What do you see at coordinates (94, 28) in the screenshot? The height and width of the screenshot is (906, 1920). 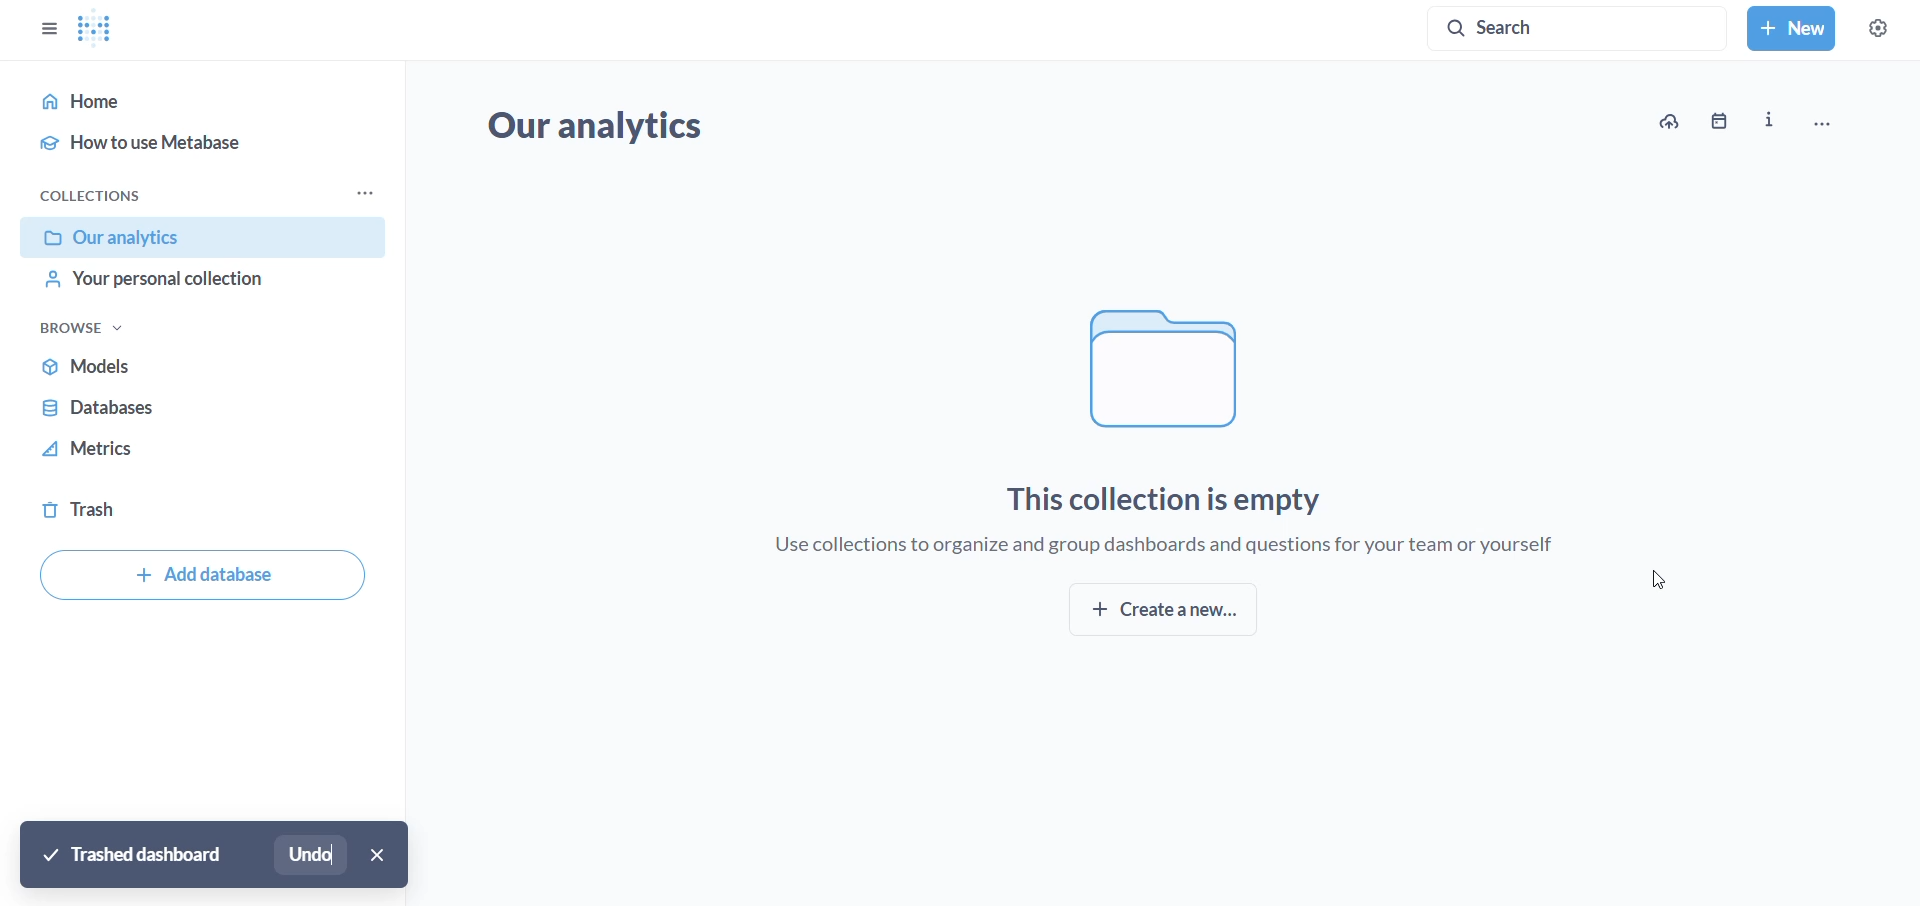 I see `metabase logo` at bounding box center [94, 28].